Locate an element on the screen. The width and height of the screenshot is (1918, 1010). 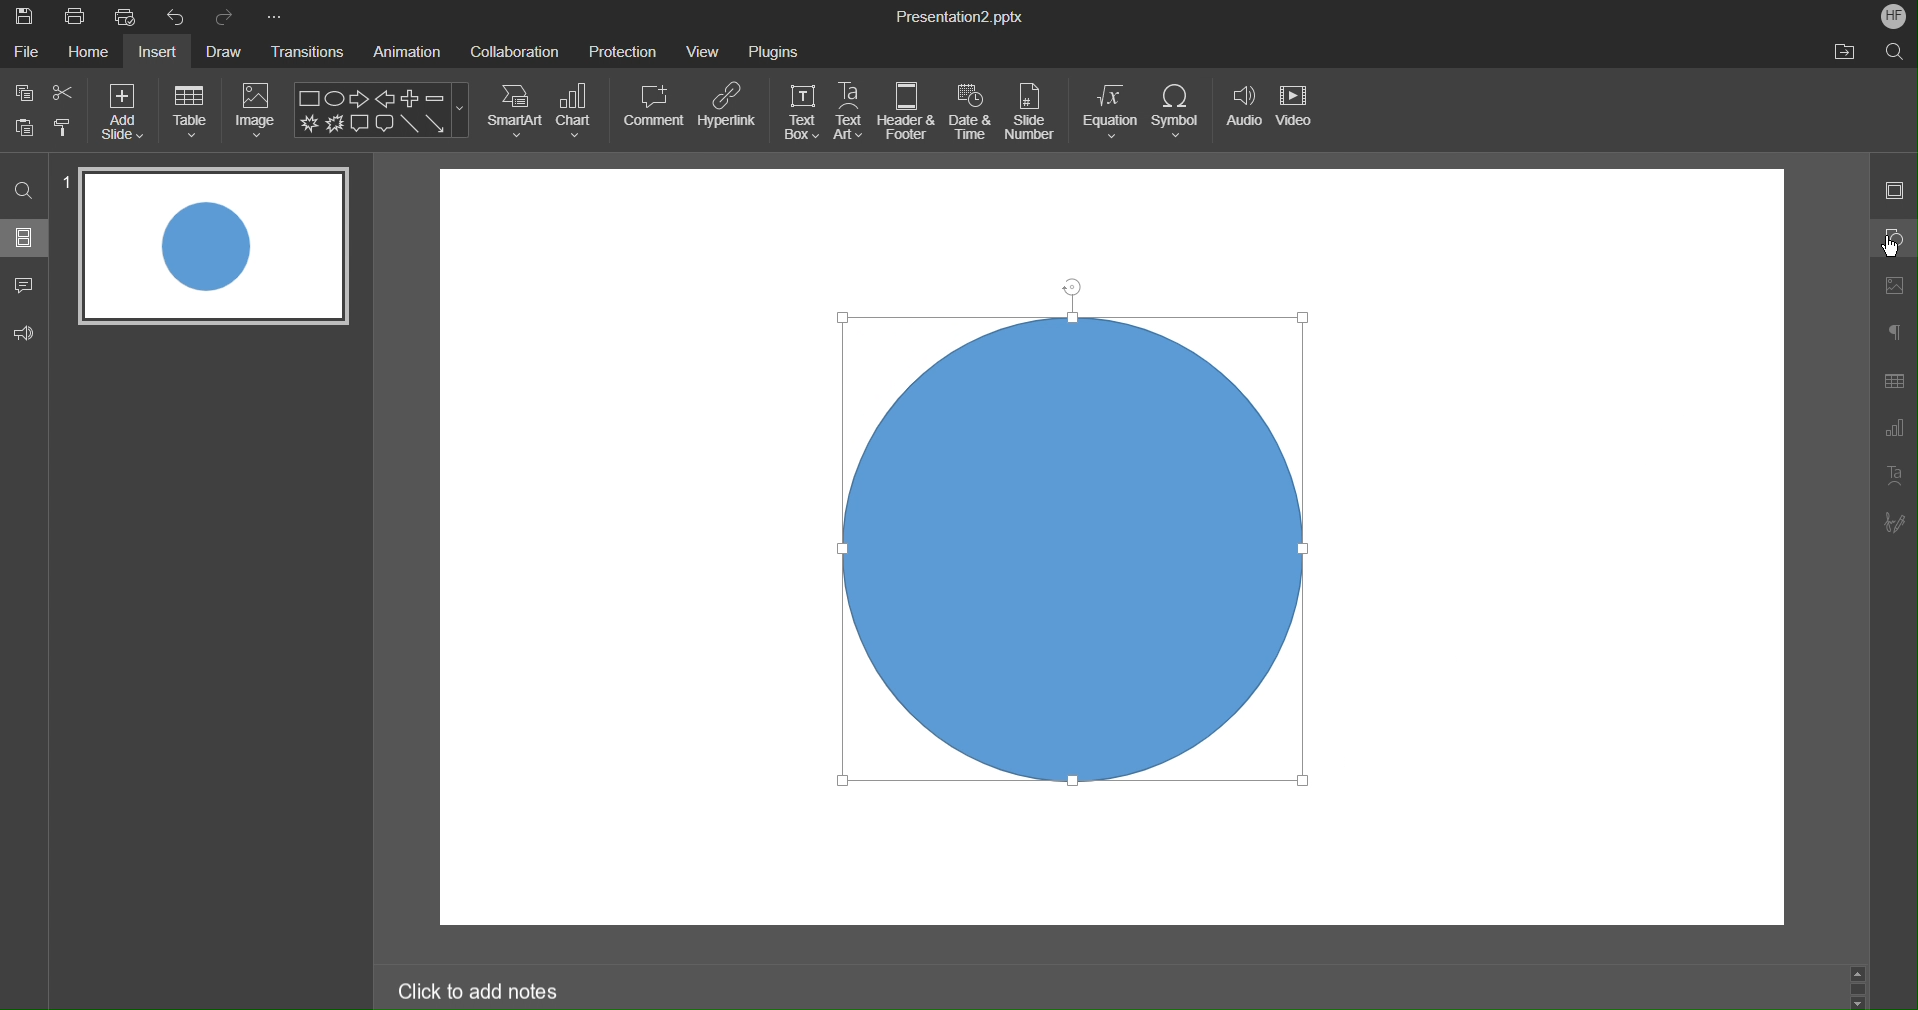
Copy Style is located at coordinates (64, 125).